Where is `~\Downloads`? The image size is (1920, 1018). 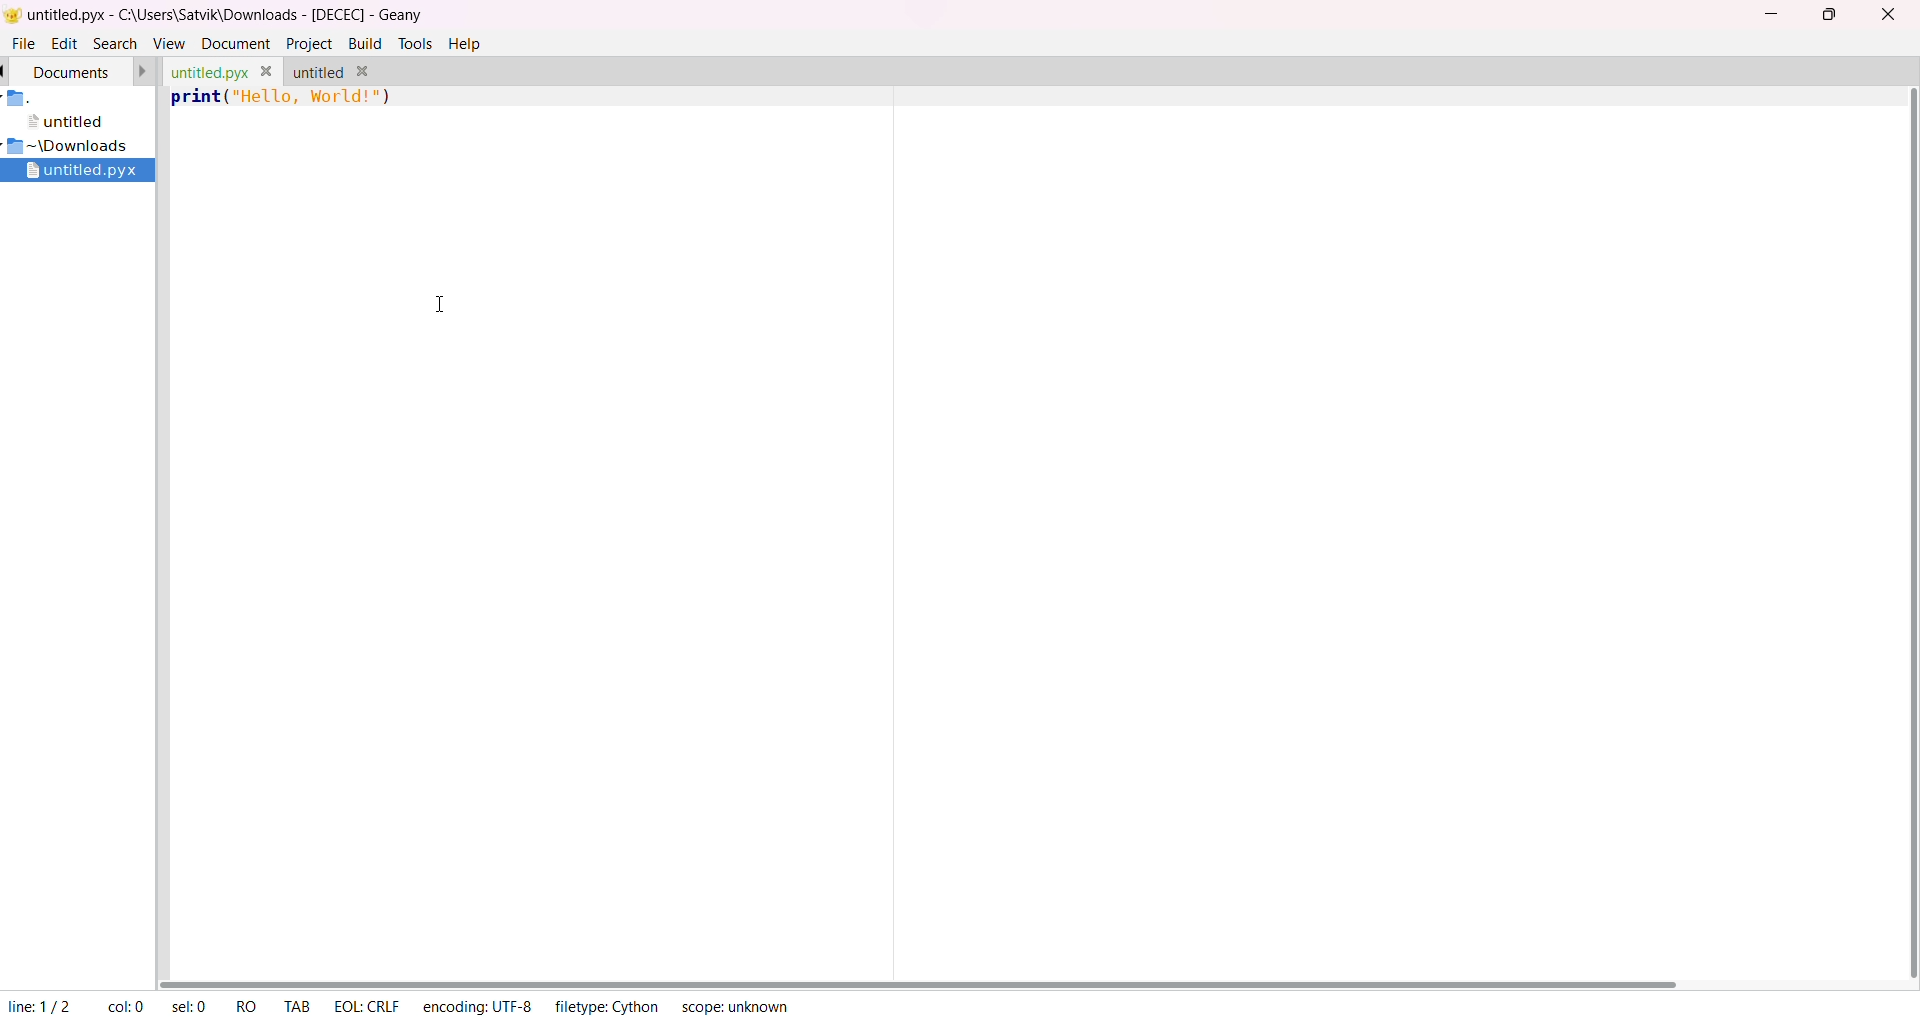
~\Downloads is located at coordinates (67, 144).